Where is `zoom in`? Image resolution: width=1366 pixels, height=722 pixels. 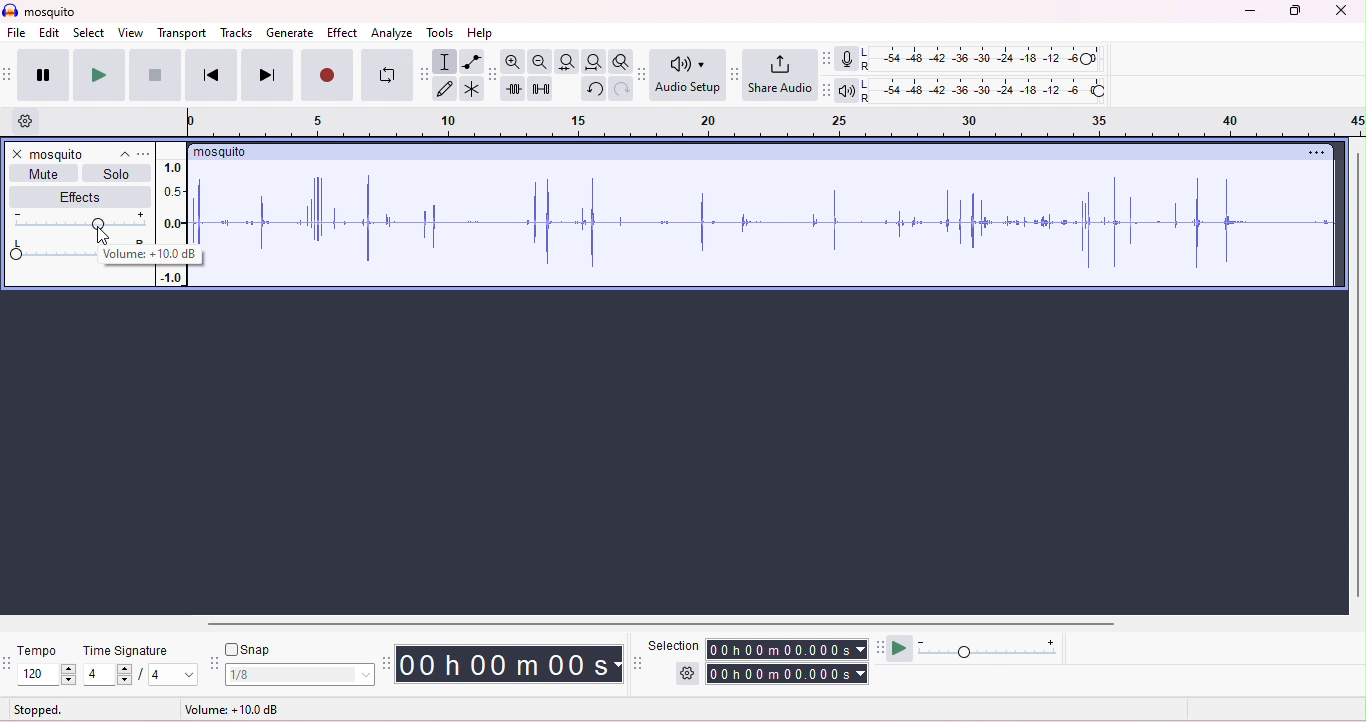 zoom in is located at coordinates (513, 62).